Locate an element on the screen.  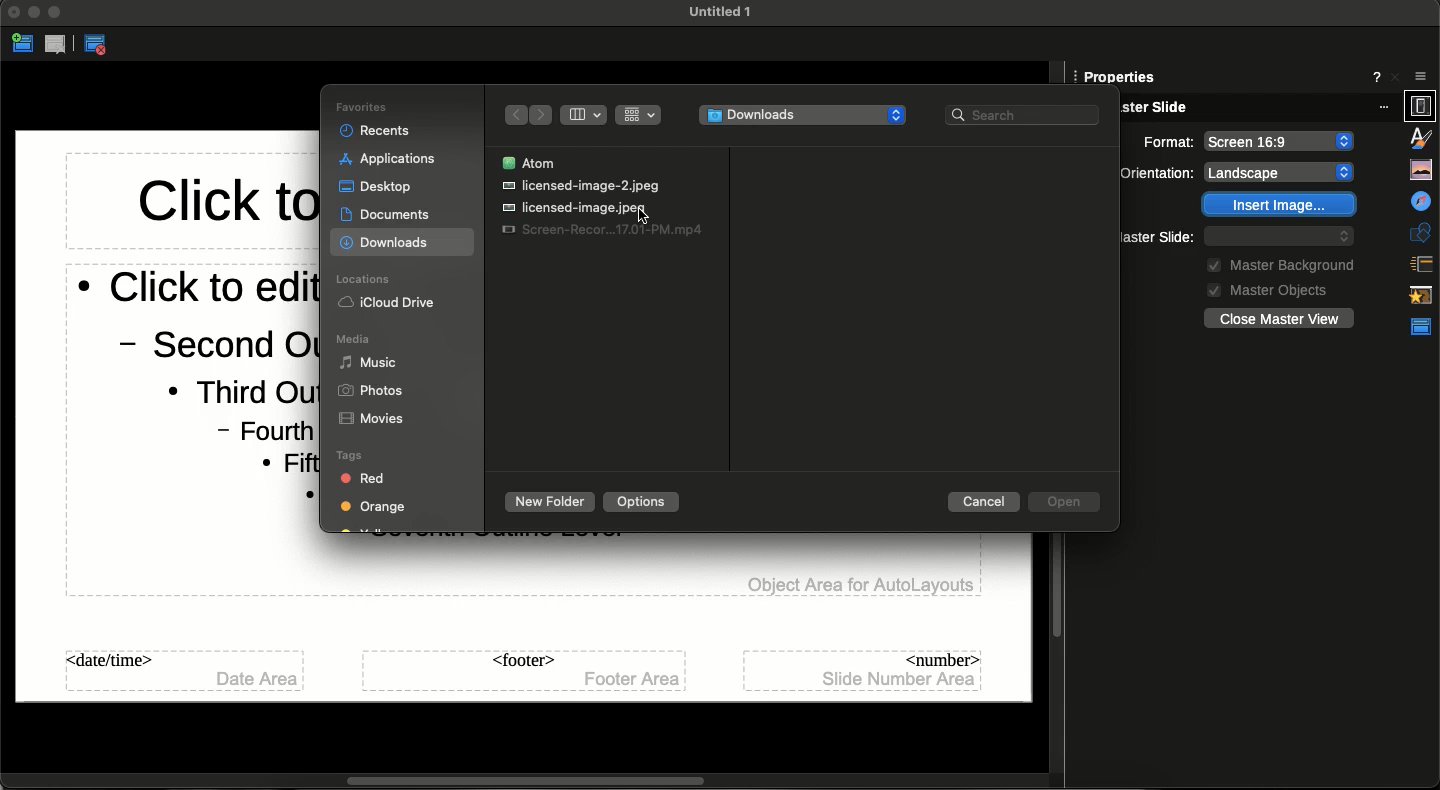
Landscape is located at coordinates (1280, 140).